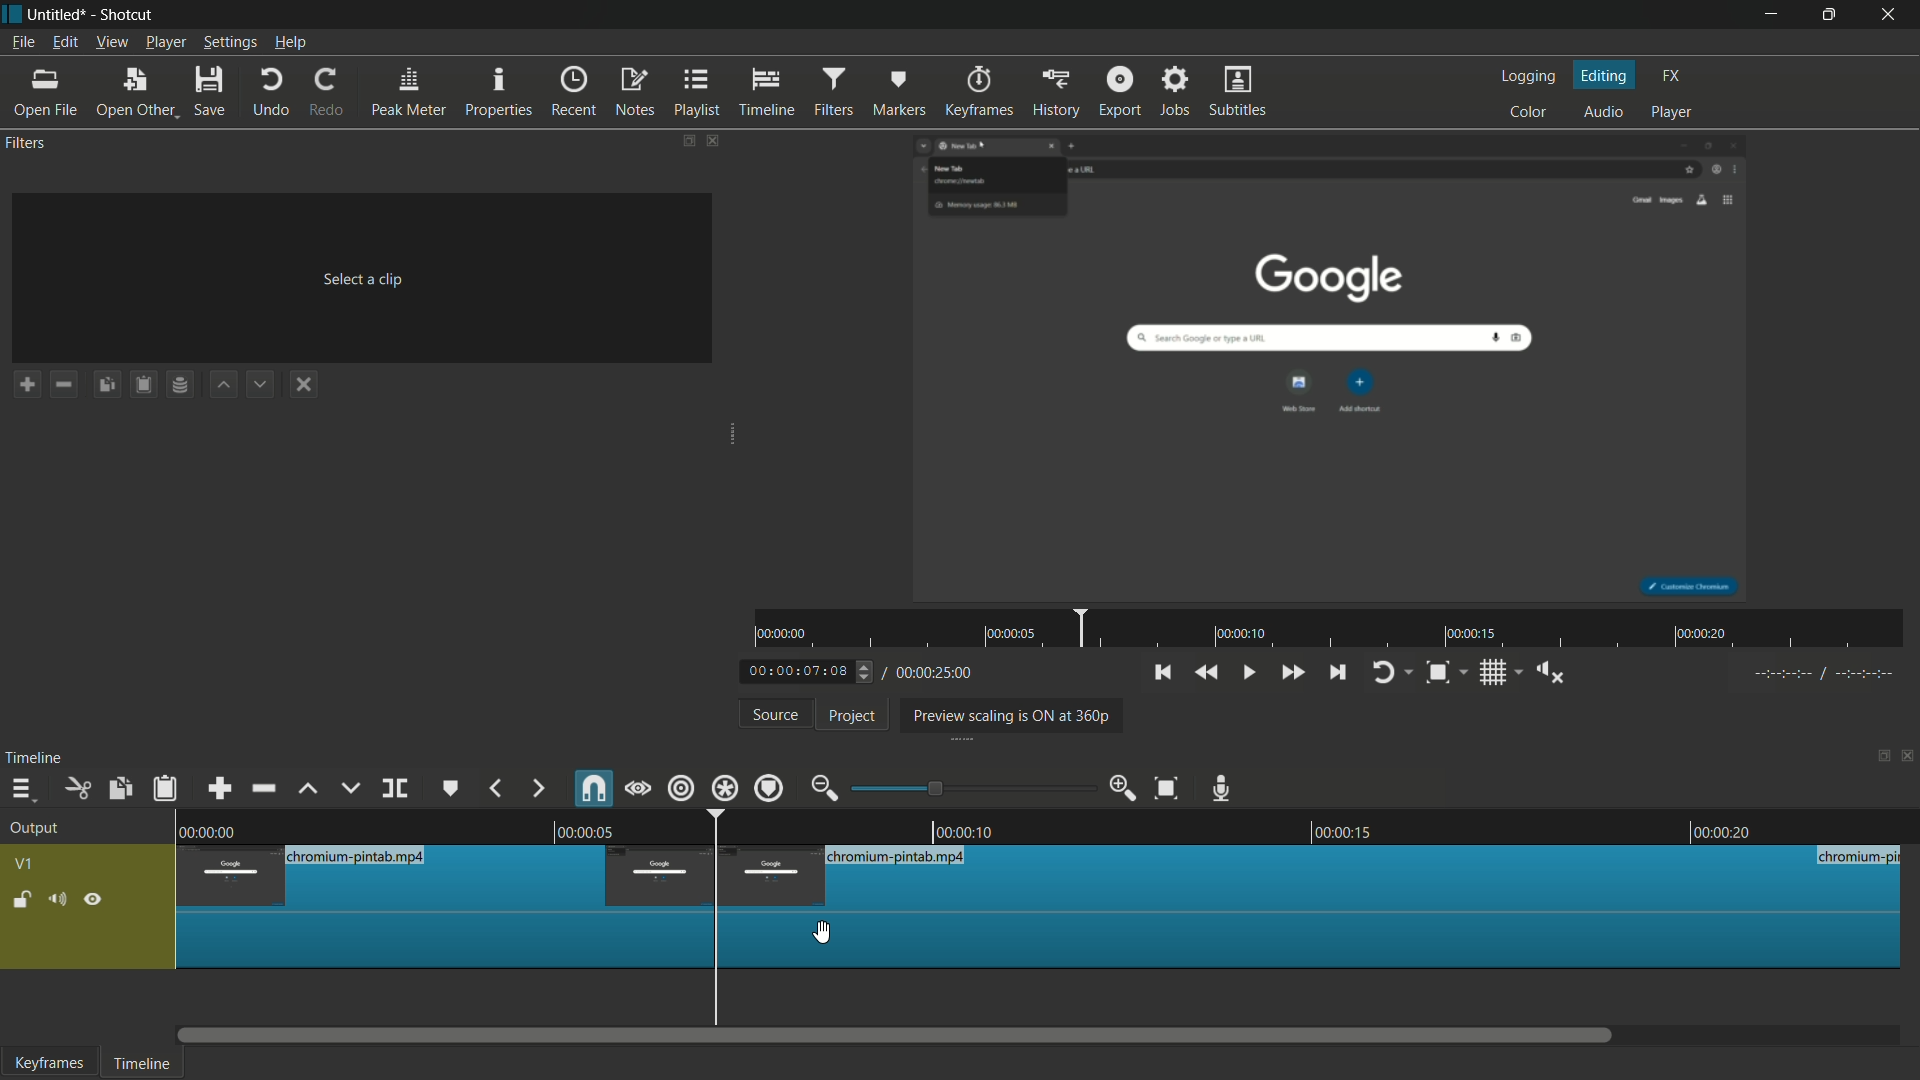  I want to click on close filters, so click(713, 140).